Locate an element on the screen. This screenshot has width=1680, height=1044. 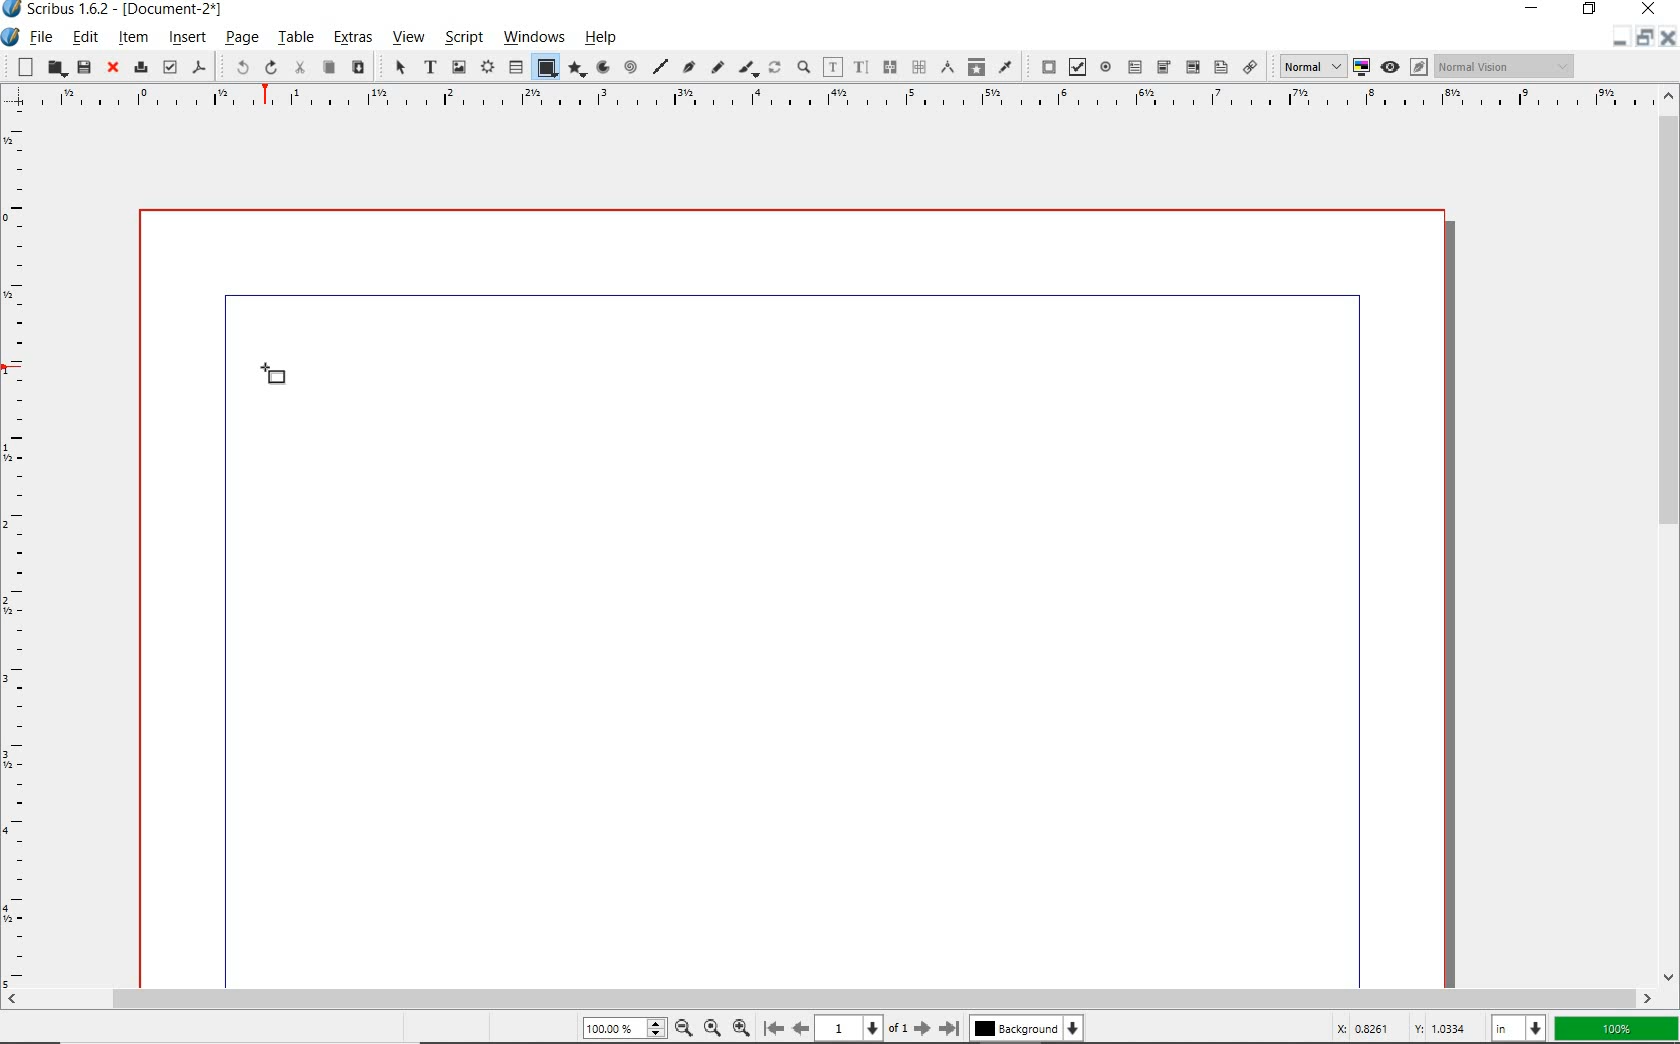
measurements is located at coordinates (917, 68).